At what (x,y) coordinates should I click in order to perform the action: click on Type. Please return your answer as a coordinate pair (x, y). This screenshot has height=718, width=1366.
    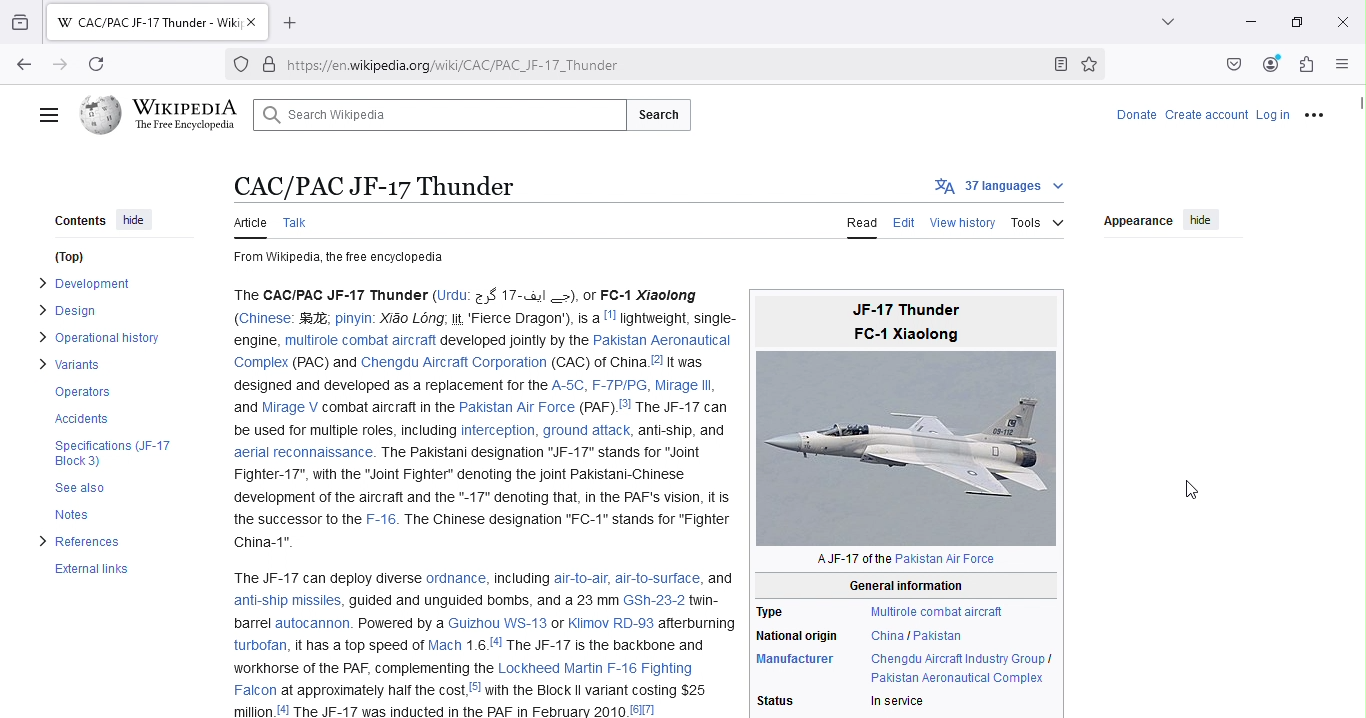
    Looking at the image, I should click on (777, 608).